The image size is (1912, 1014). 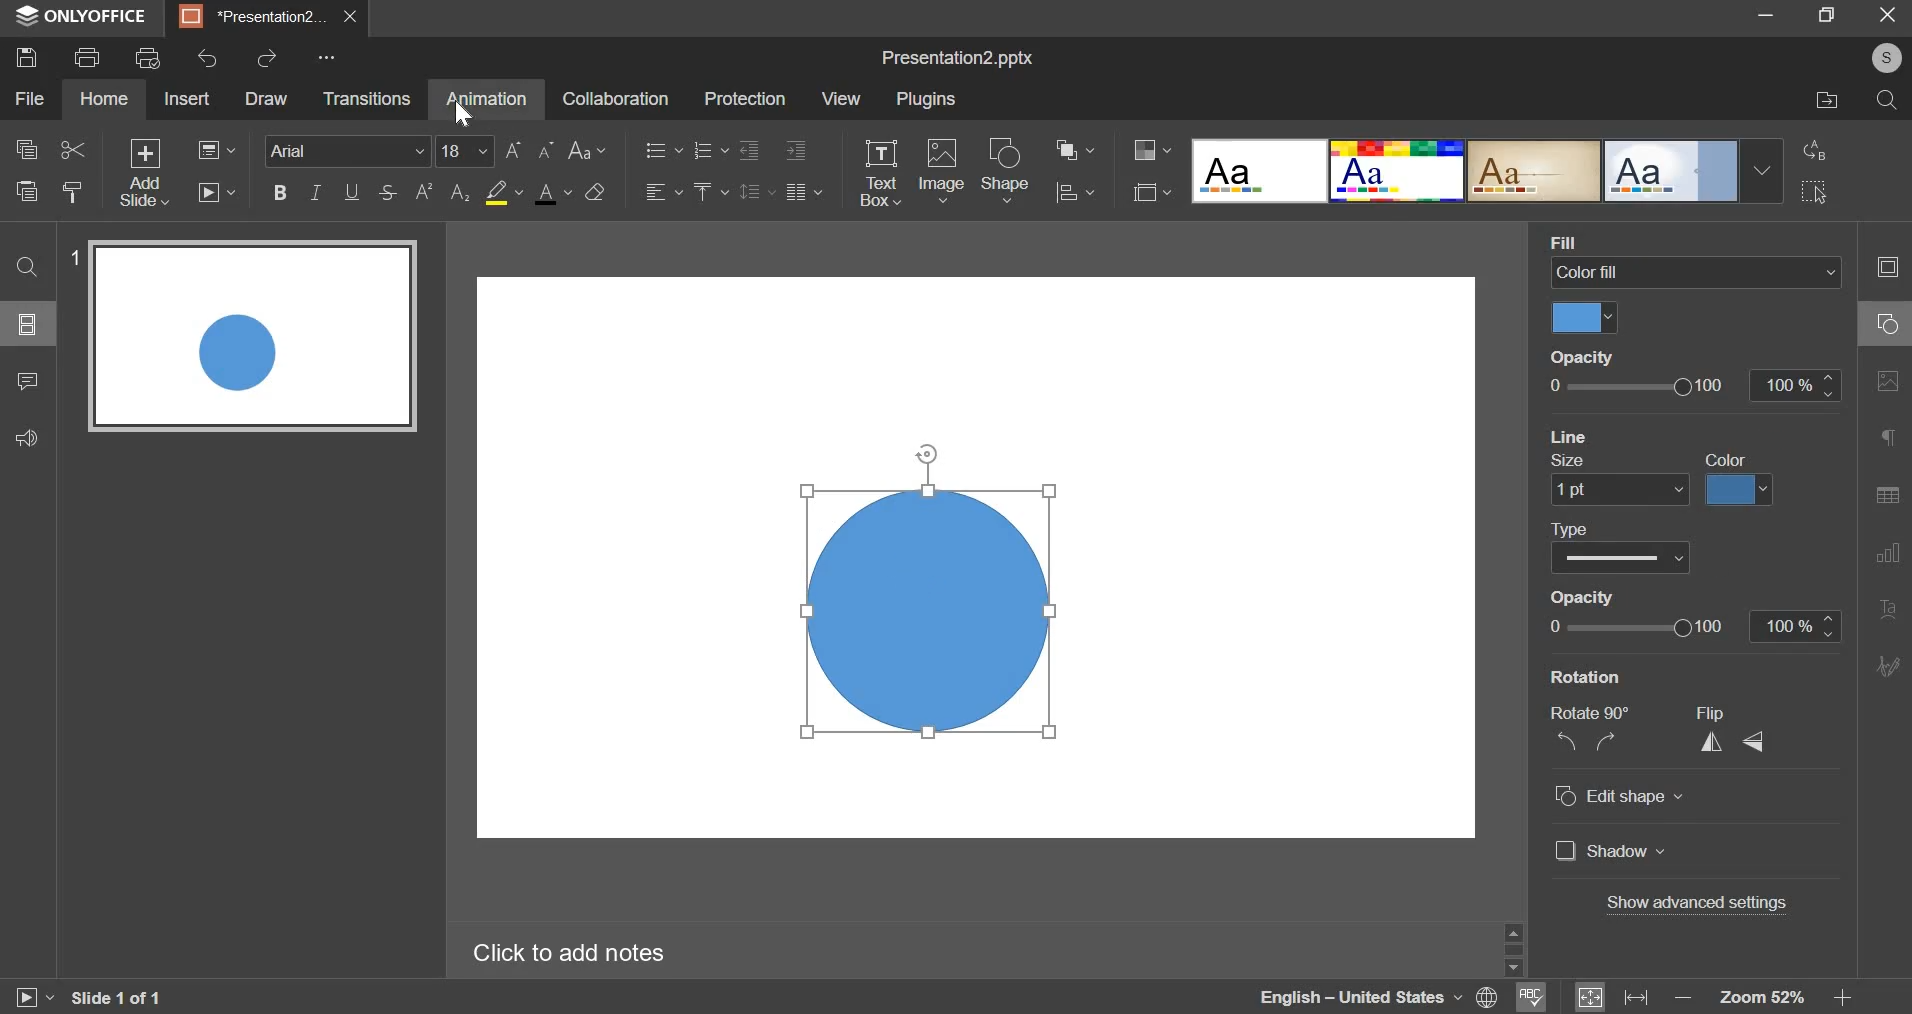 What do you see at coordinates (487, 99) in the screenshot?
I see `animation` at bounding box center [487, 99].